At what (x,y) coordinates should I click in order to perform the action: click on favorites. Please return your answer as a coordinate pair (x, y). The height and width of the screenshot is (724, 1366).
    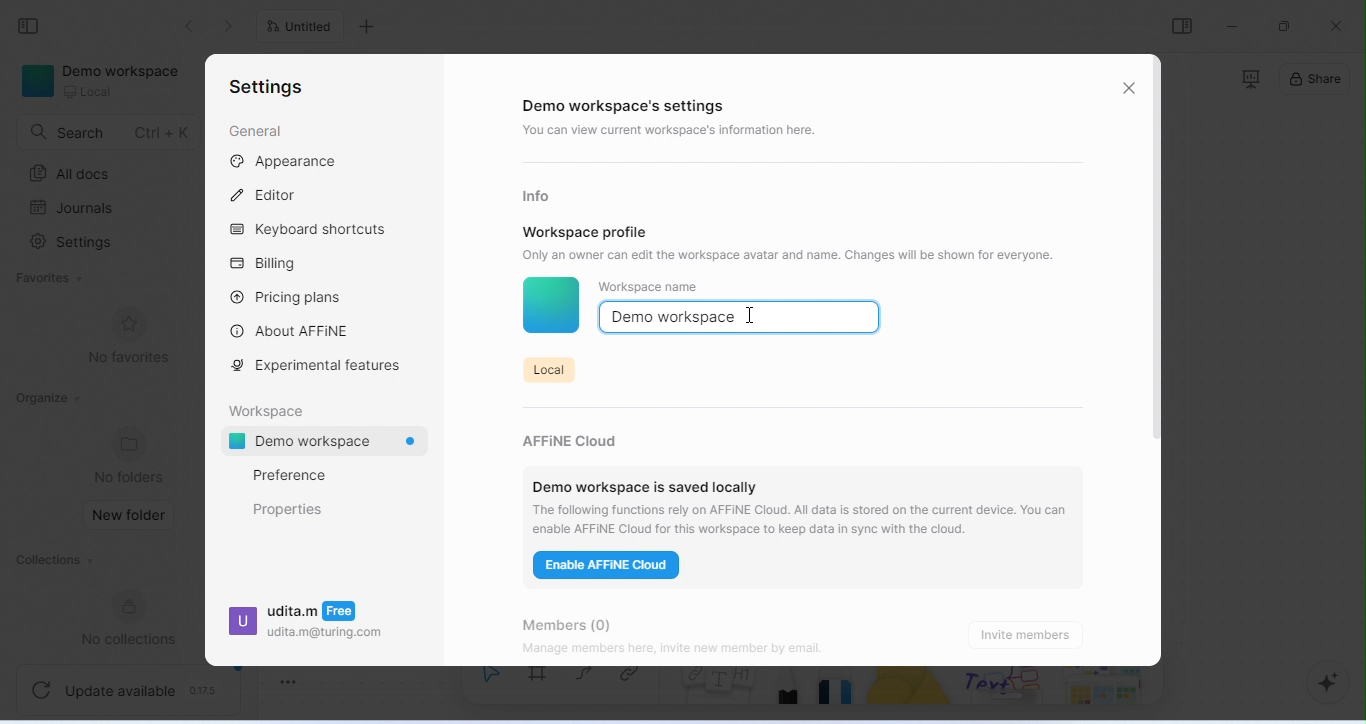
    Looking at the image, I should click on (53, 279).